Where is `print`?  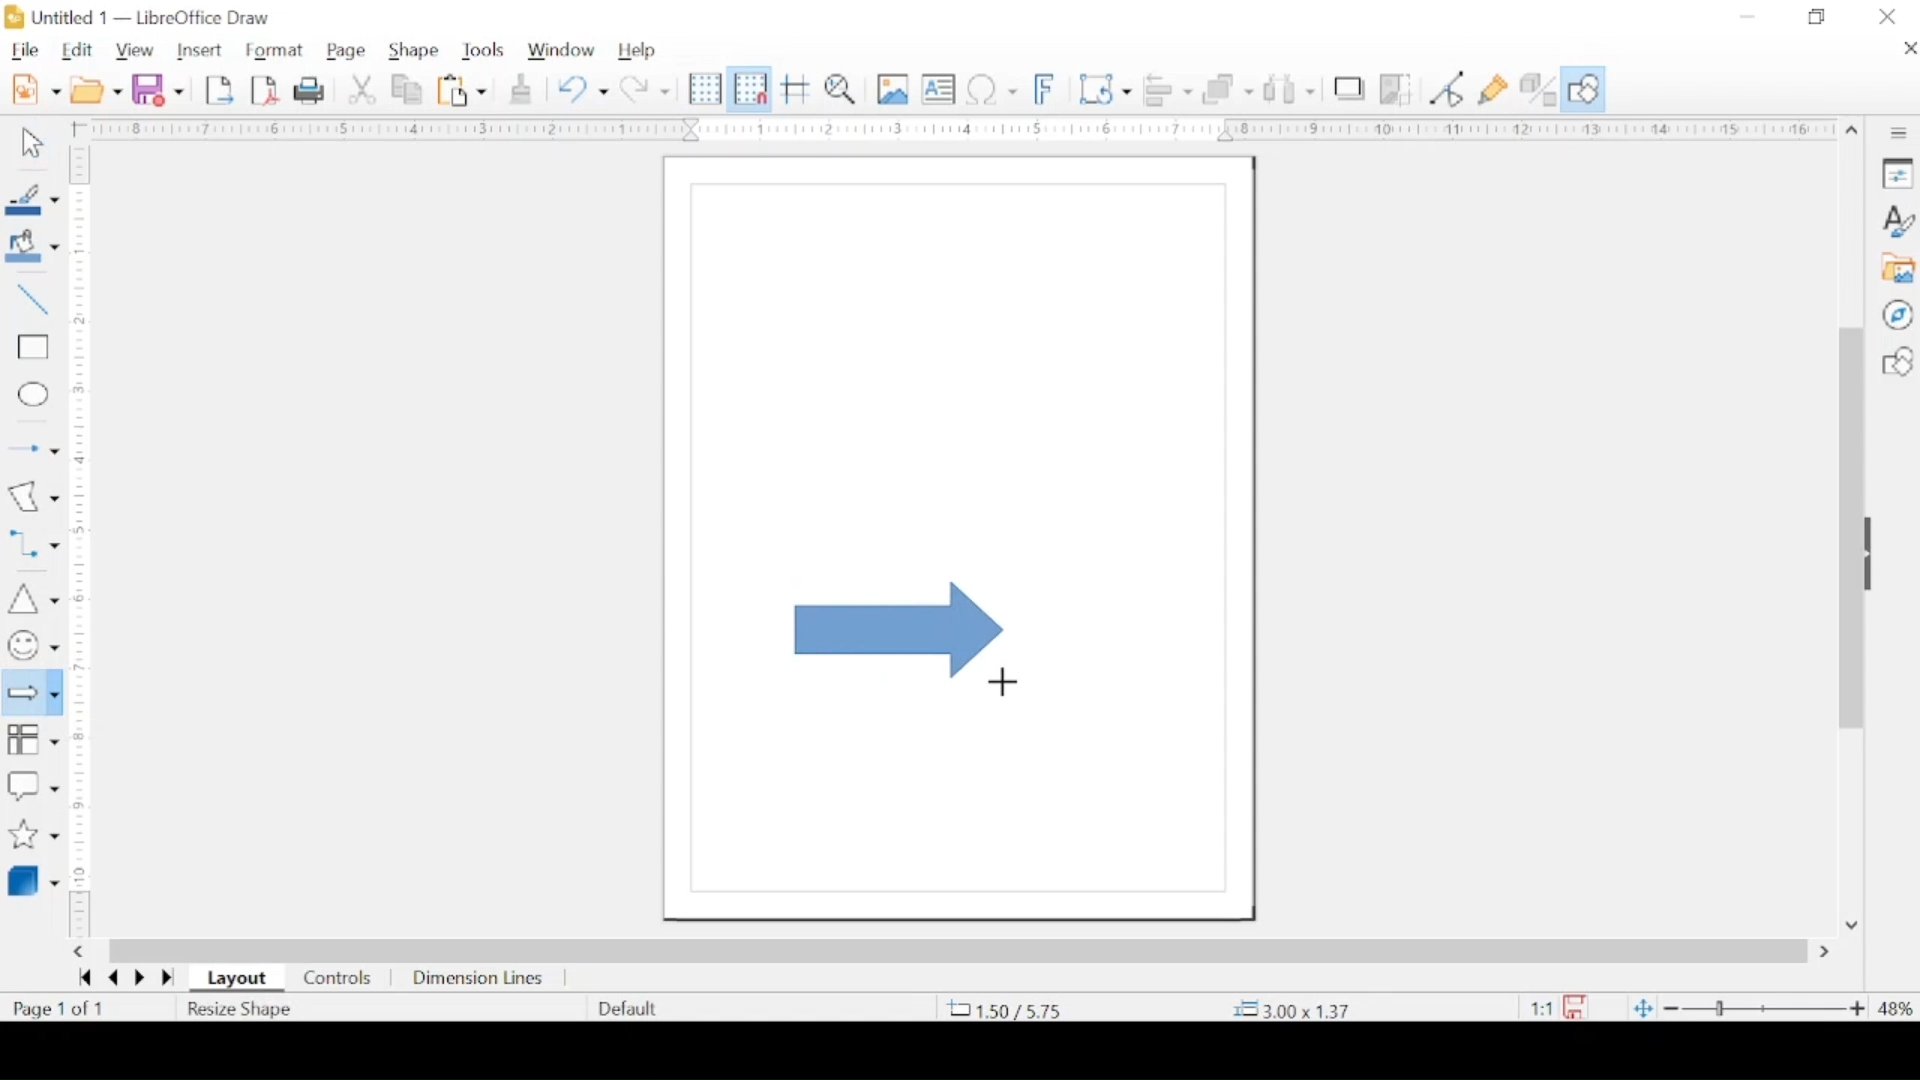
print is located at coordinates (312, 90).